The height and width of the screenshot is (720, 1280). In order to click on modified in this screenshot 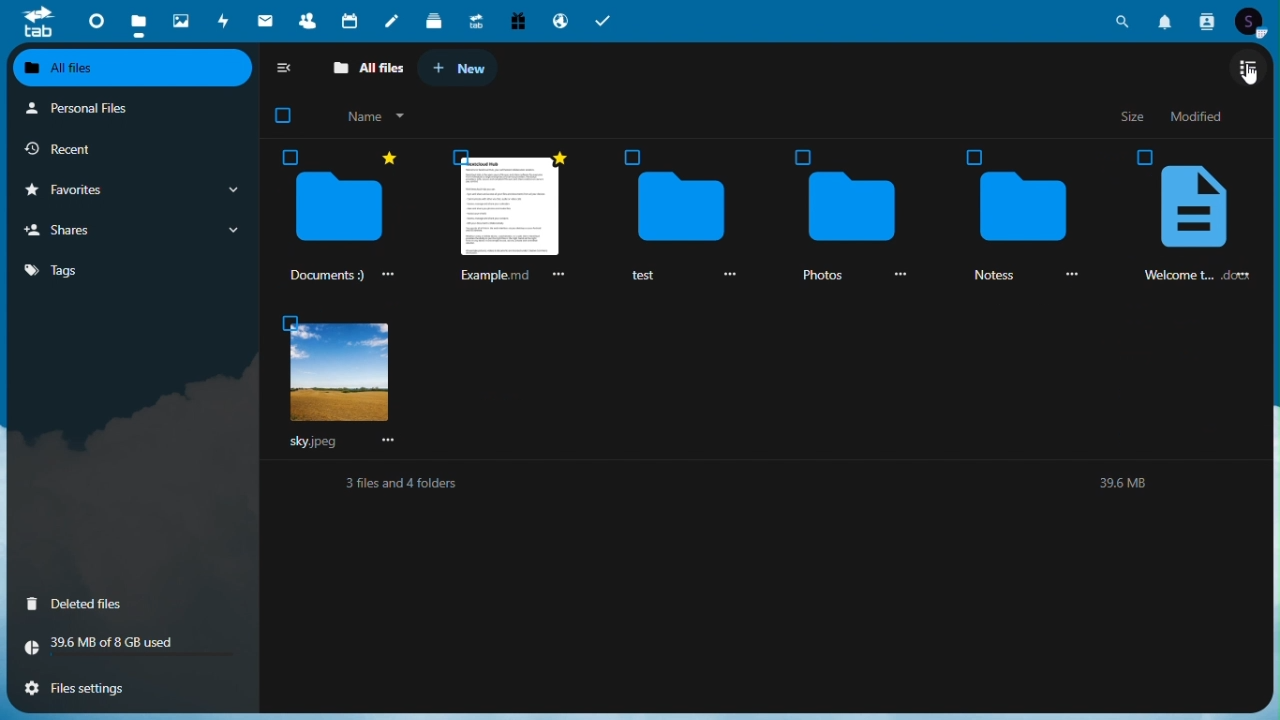, I will do `click(1201, 116)`.